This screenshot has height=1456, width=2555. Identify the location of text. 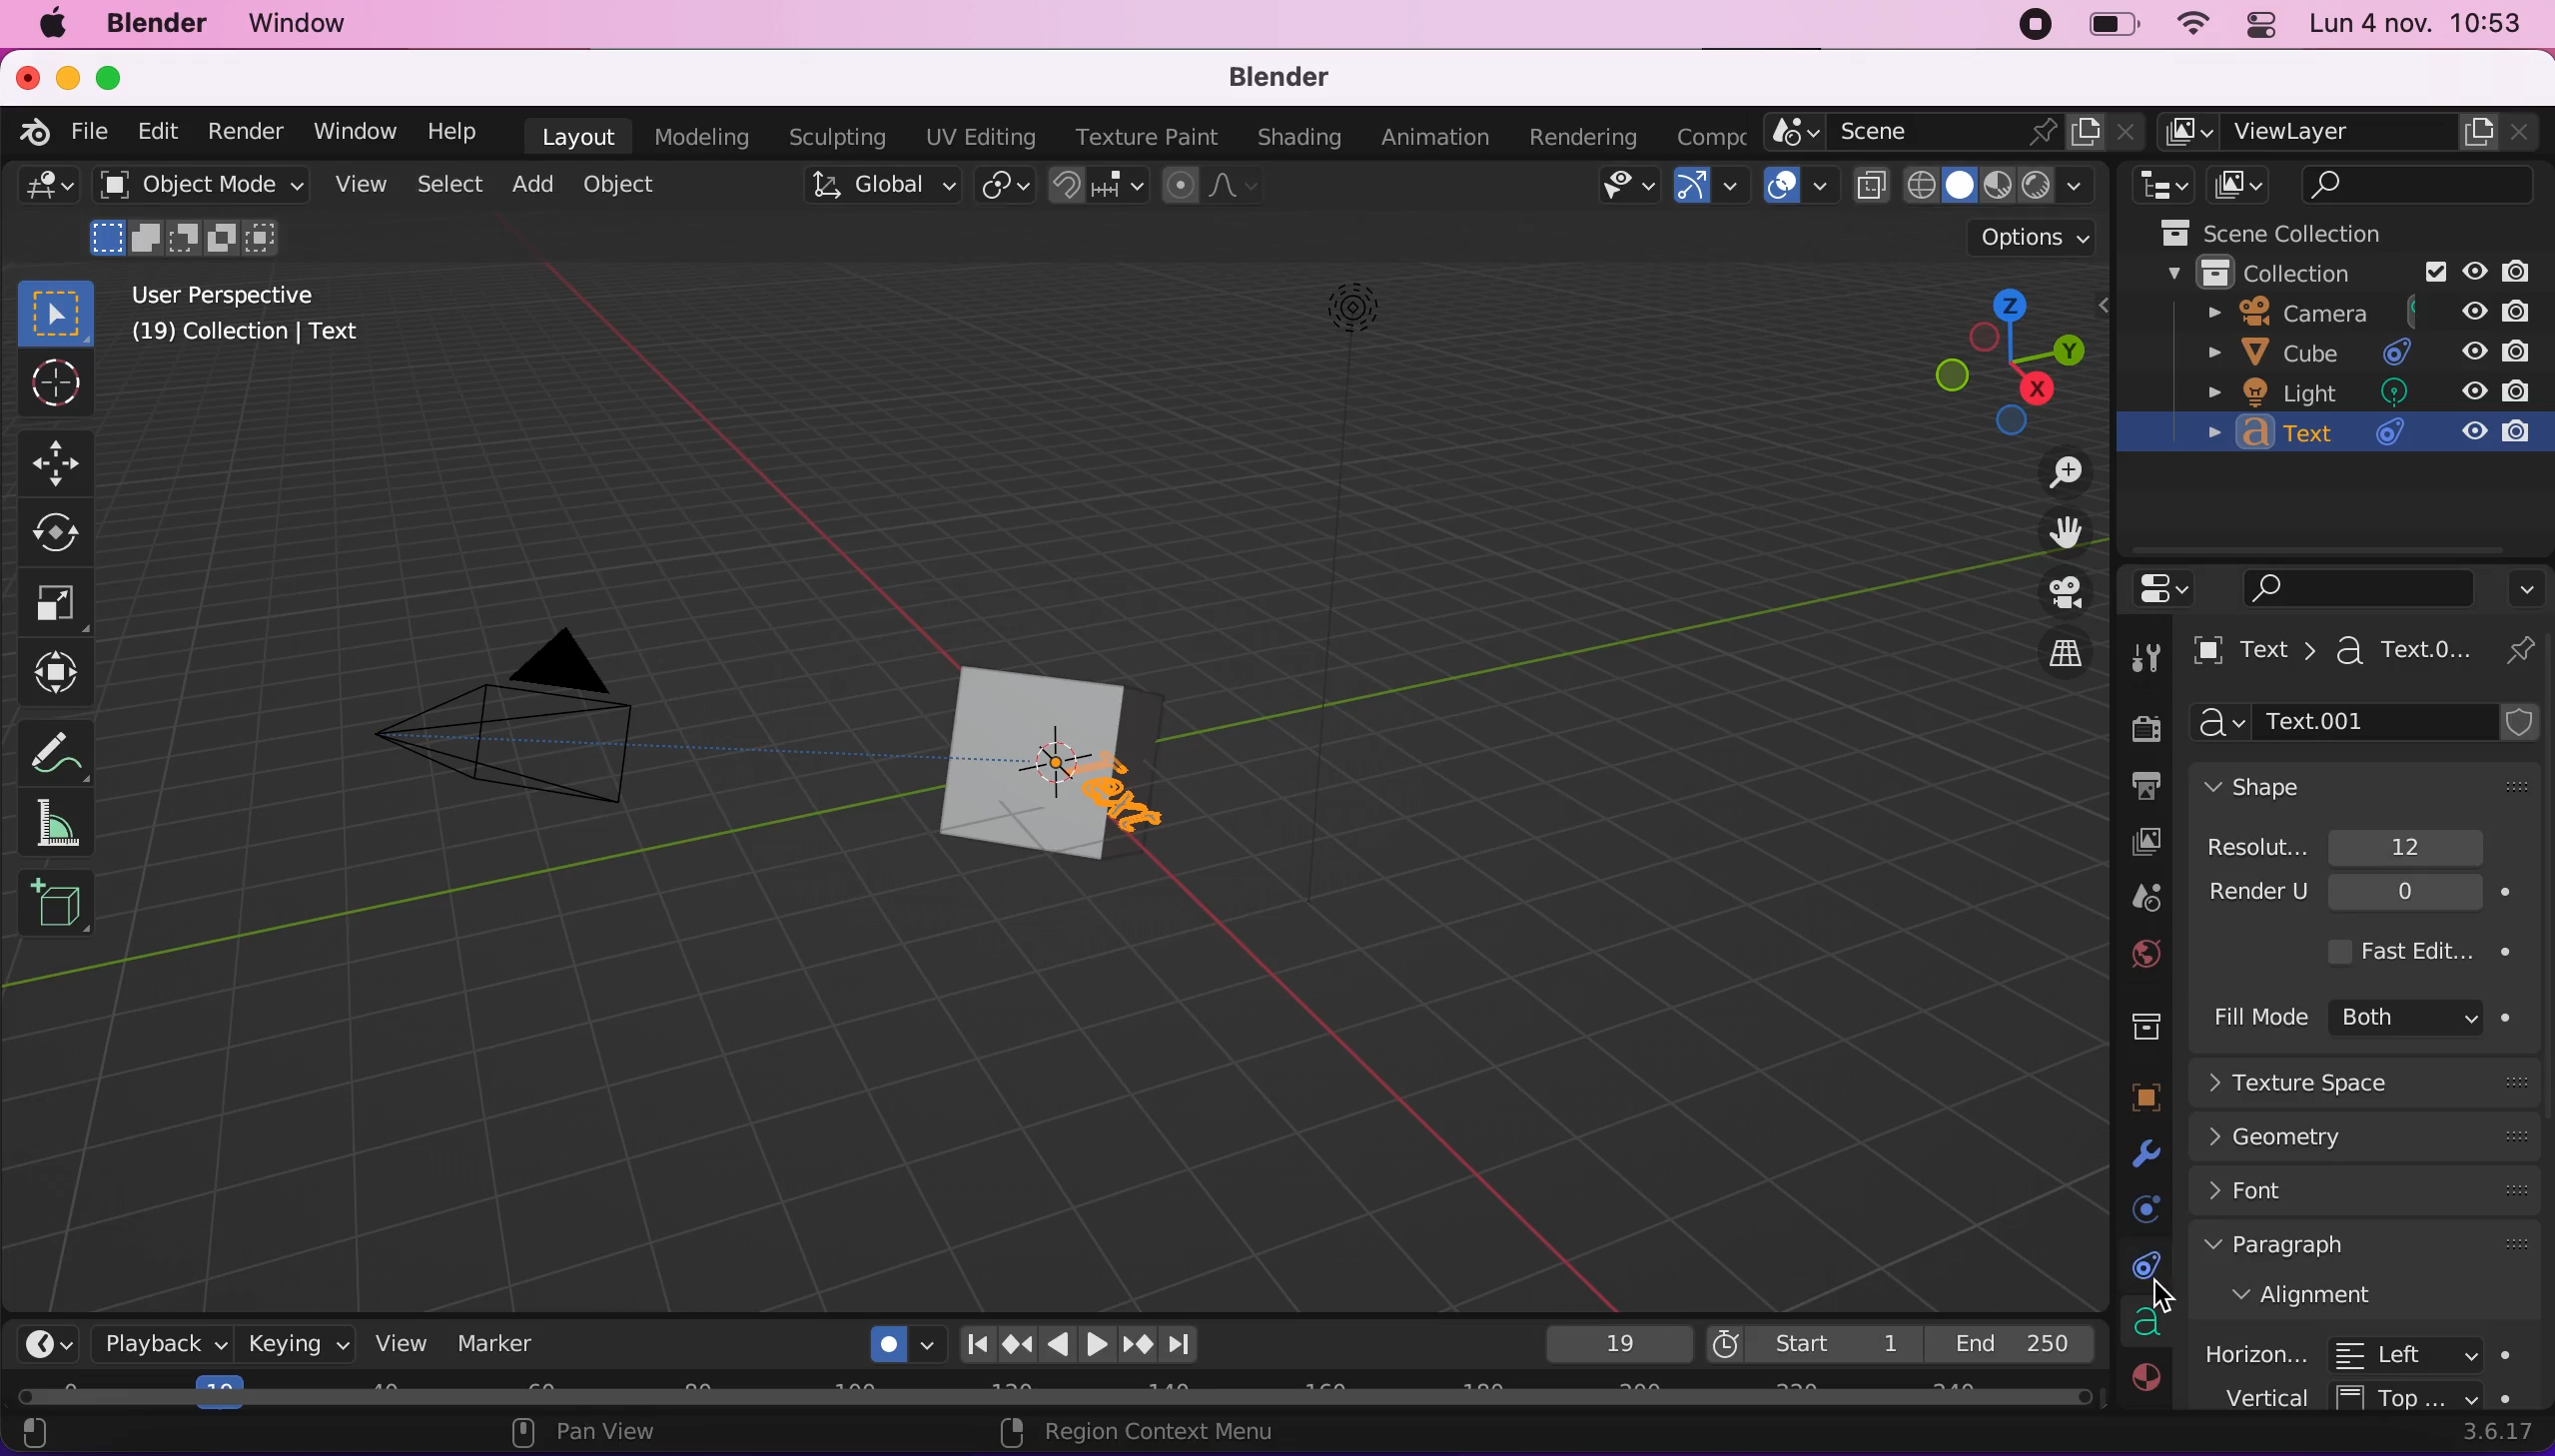
(2331, 654).